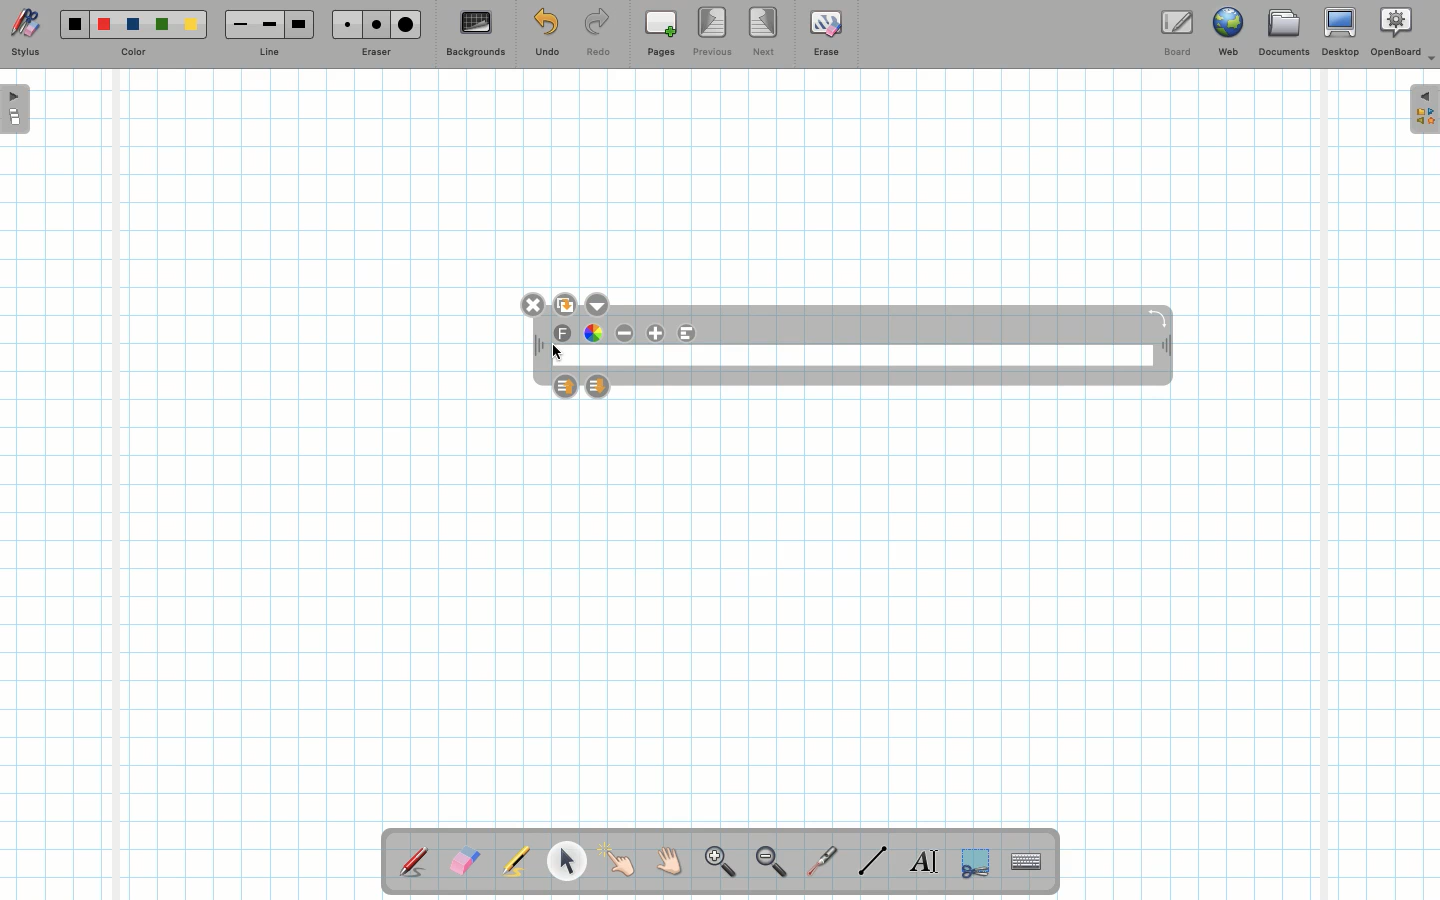 Image resolution: width=1440 pixels, height=900 pixels. I want to click on Color, so click(131, 53).